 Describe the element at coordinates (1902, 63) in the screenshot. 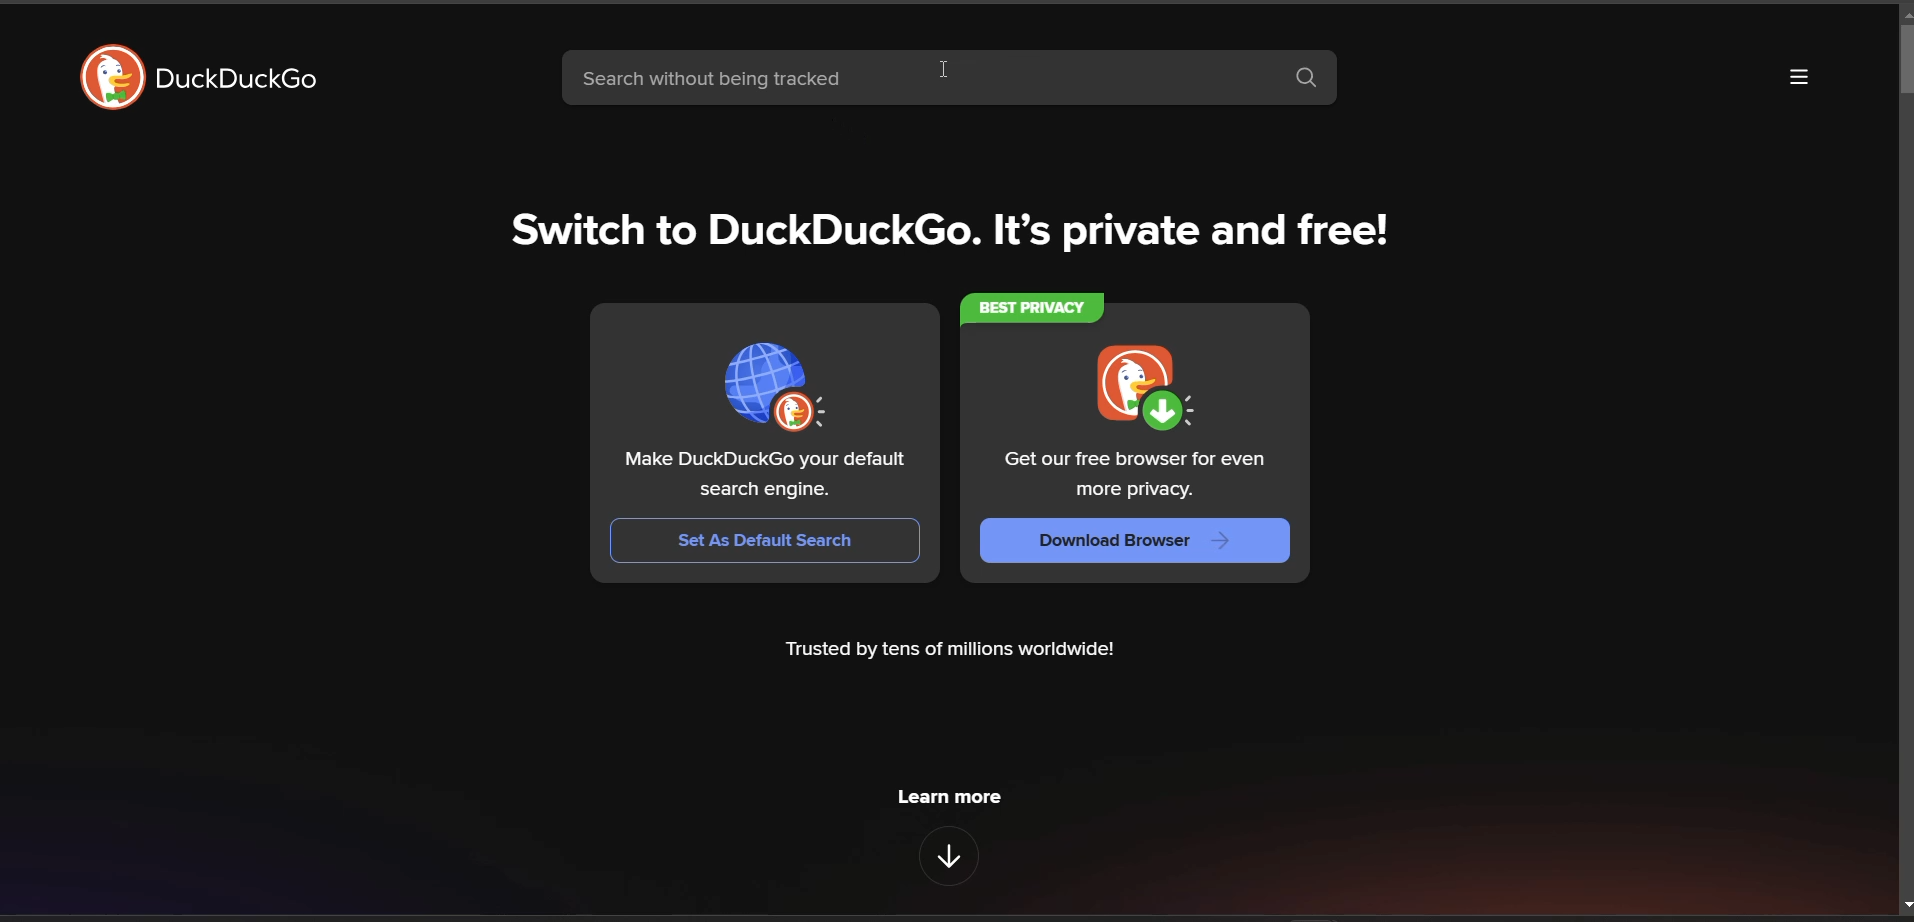

I see `vertical scroll bar` at that location.